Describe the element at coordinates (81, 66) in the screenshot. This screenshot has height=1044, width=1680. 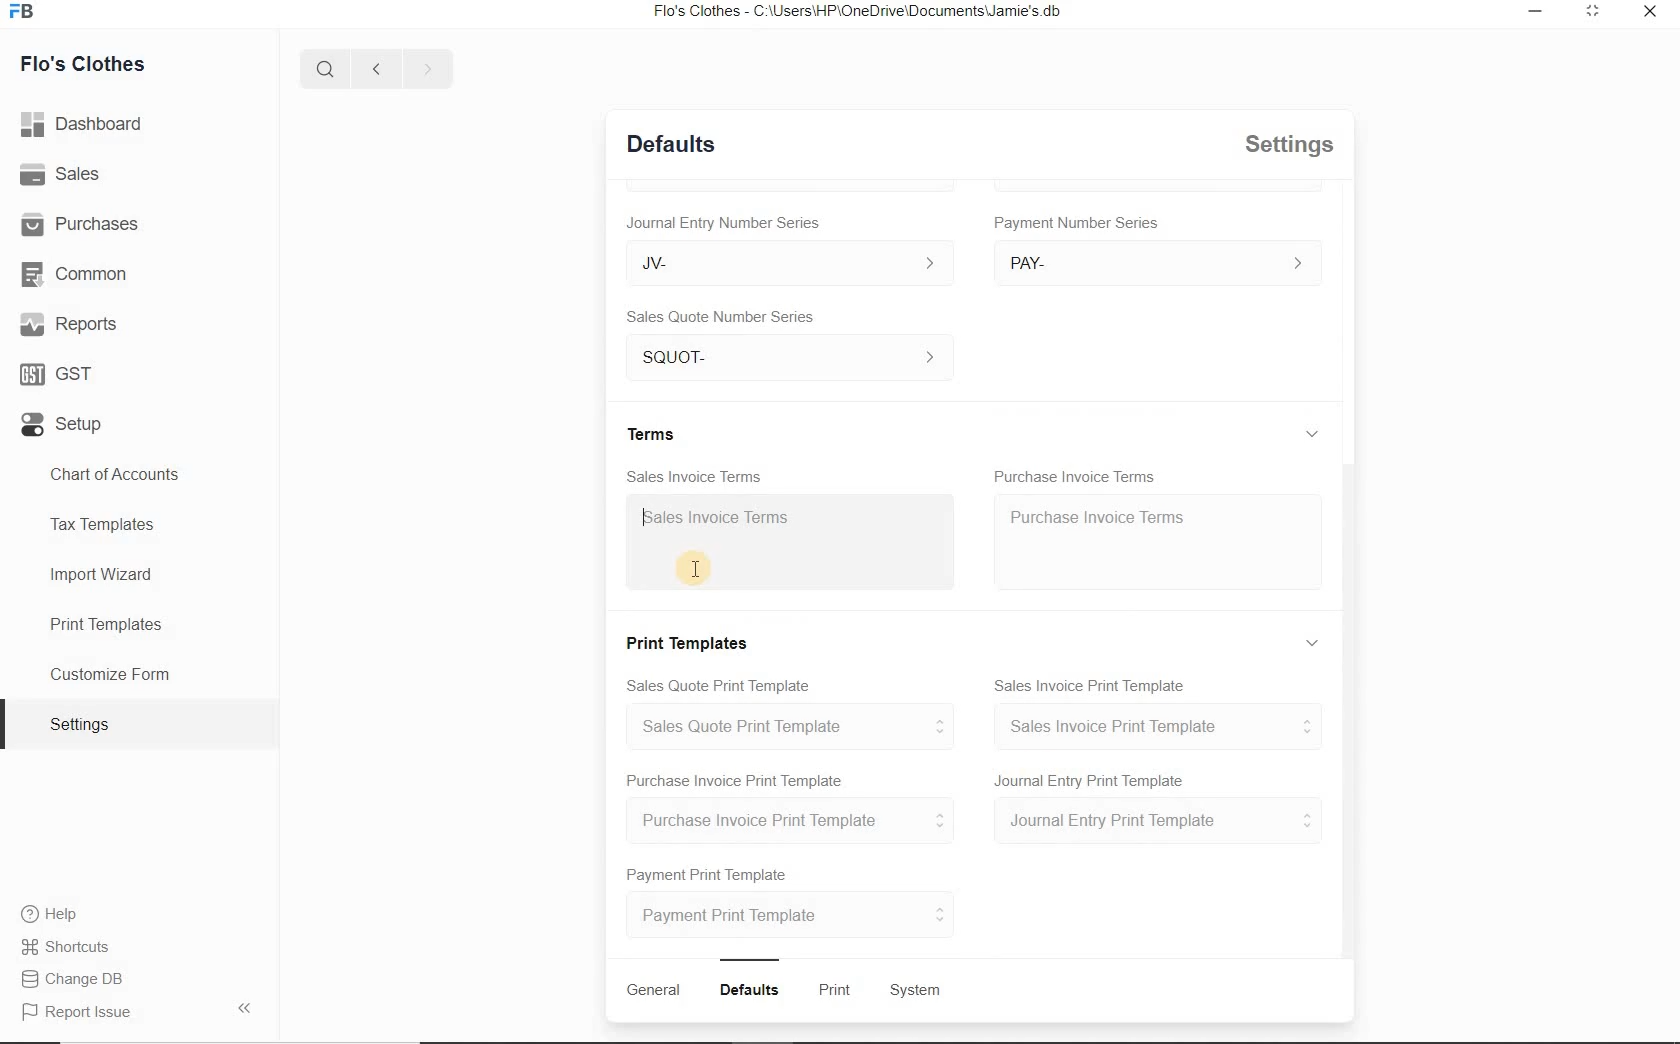
I see `Flo's Clothes` at that location.